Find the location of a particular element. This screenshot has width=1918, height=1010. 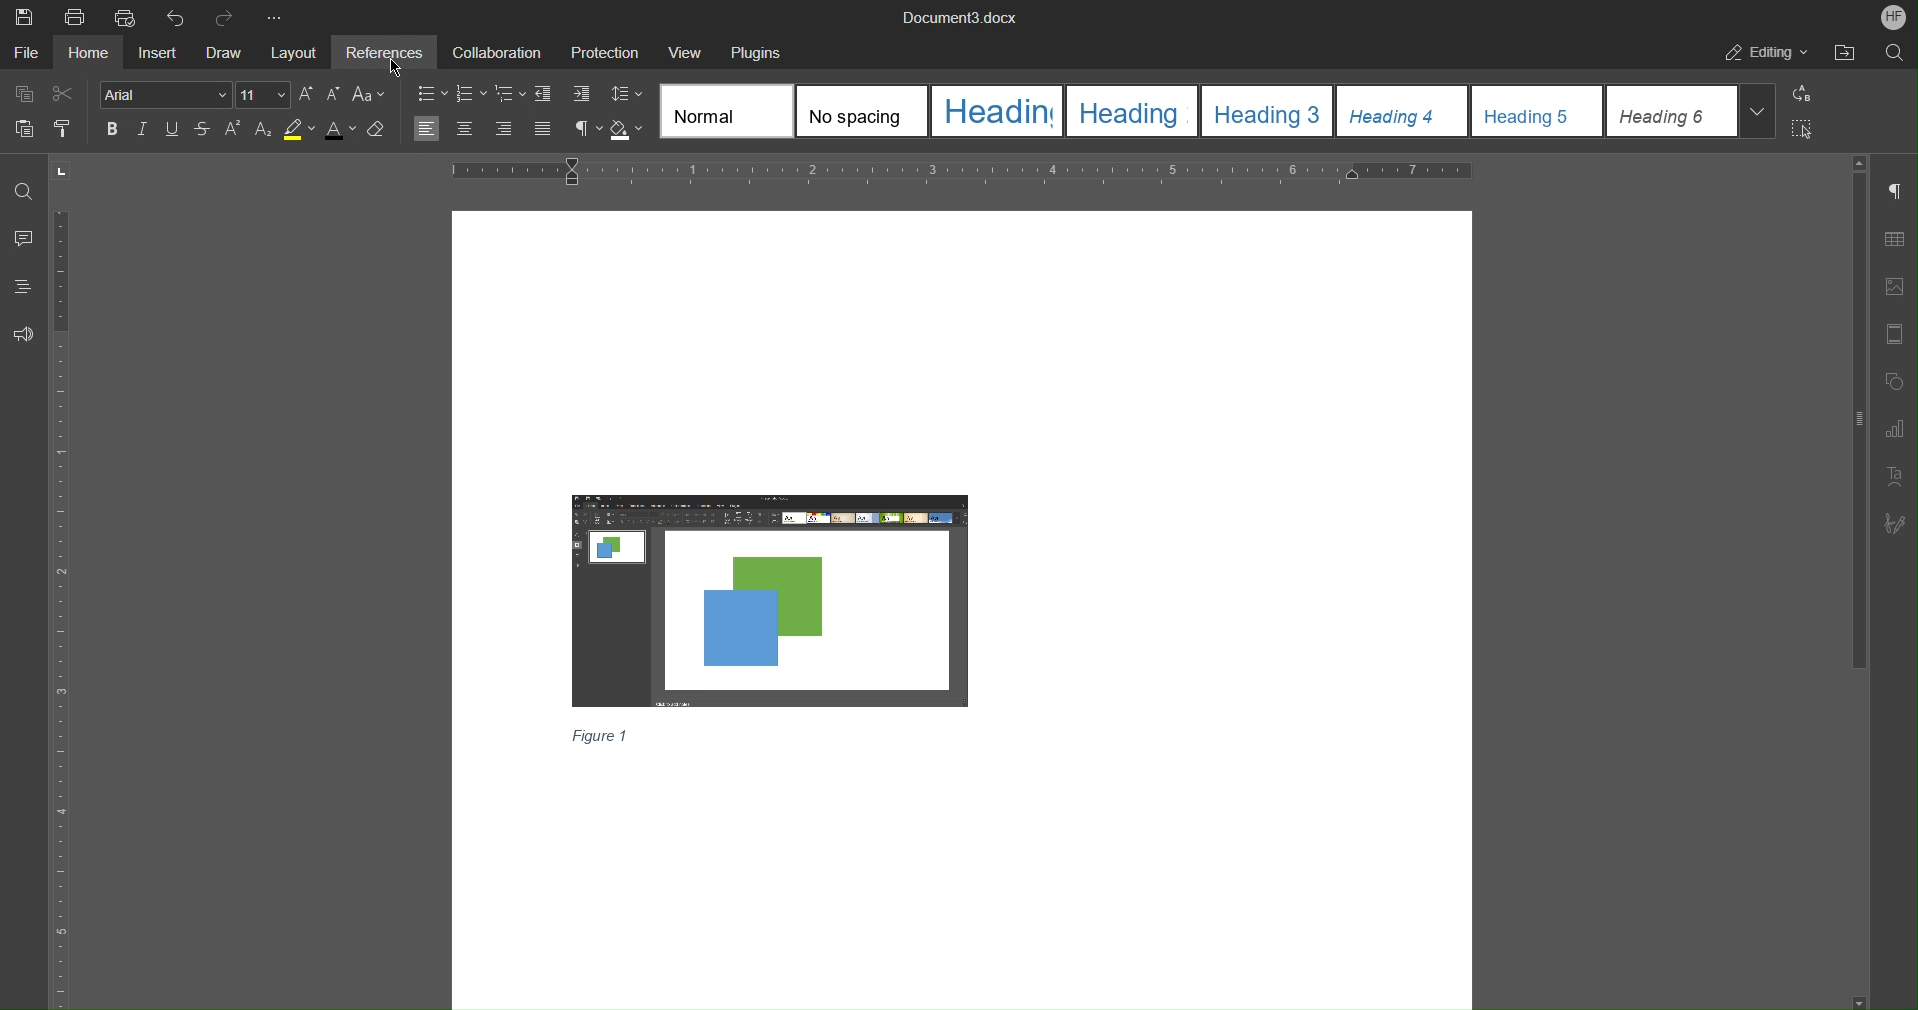

Decrease indent is located at coordinates (541, 94).